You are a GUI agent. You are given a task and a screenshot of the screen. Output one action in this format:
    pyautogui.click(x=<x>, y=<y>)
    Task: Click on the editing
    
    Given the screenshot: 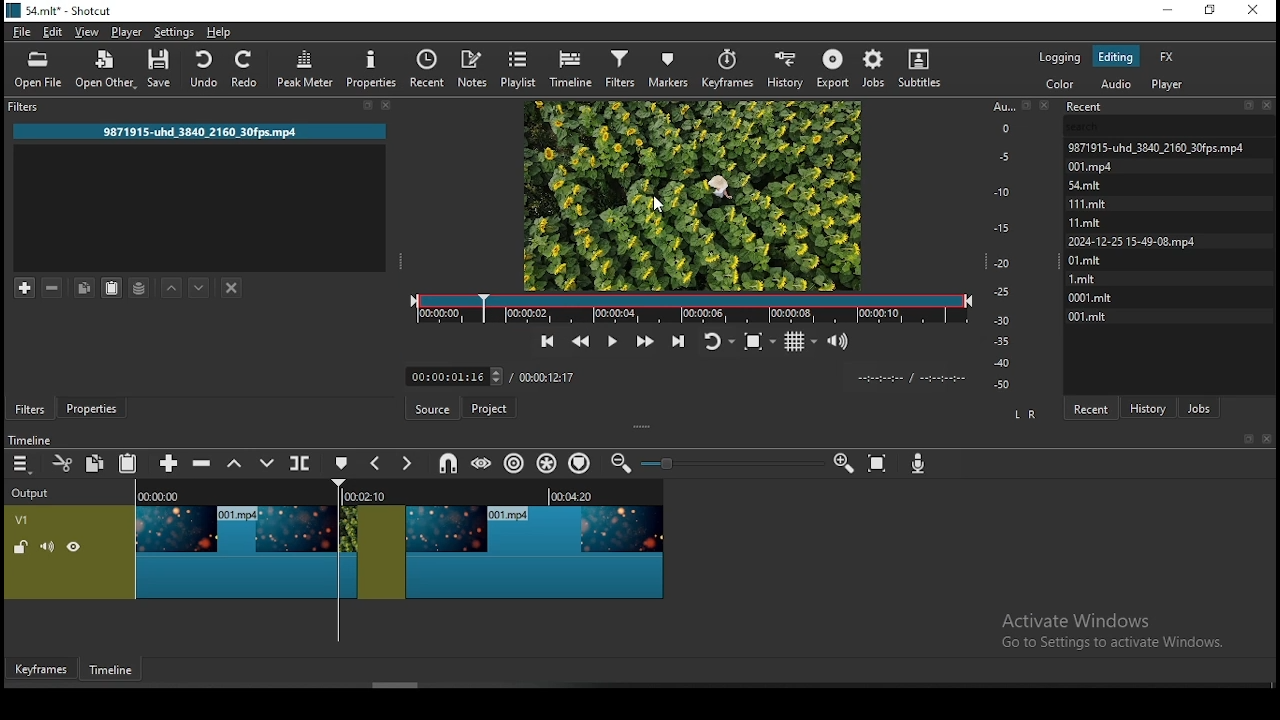 What is the action you would take?
    pyautogui.click(x=1115, y=55)
    